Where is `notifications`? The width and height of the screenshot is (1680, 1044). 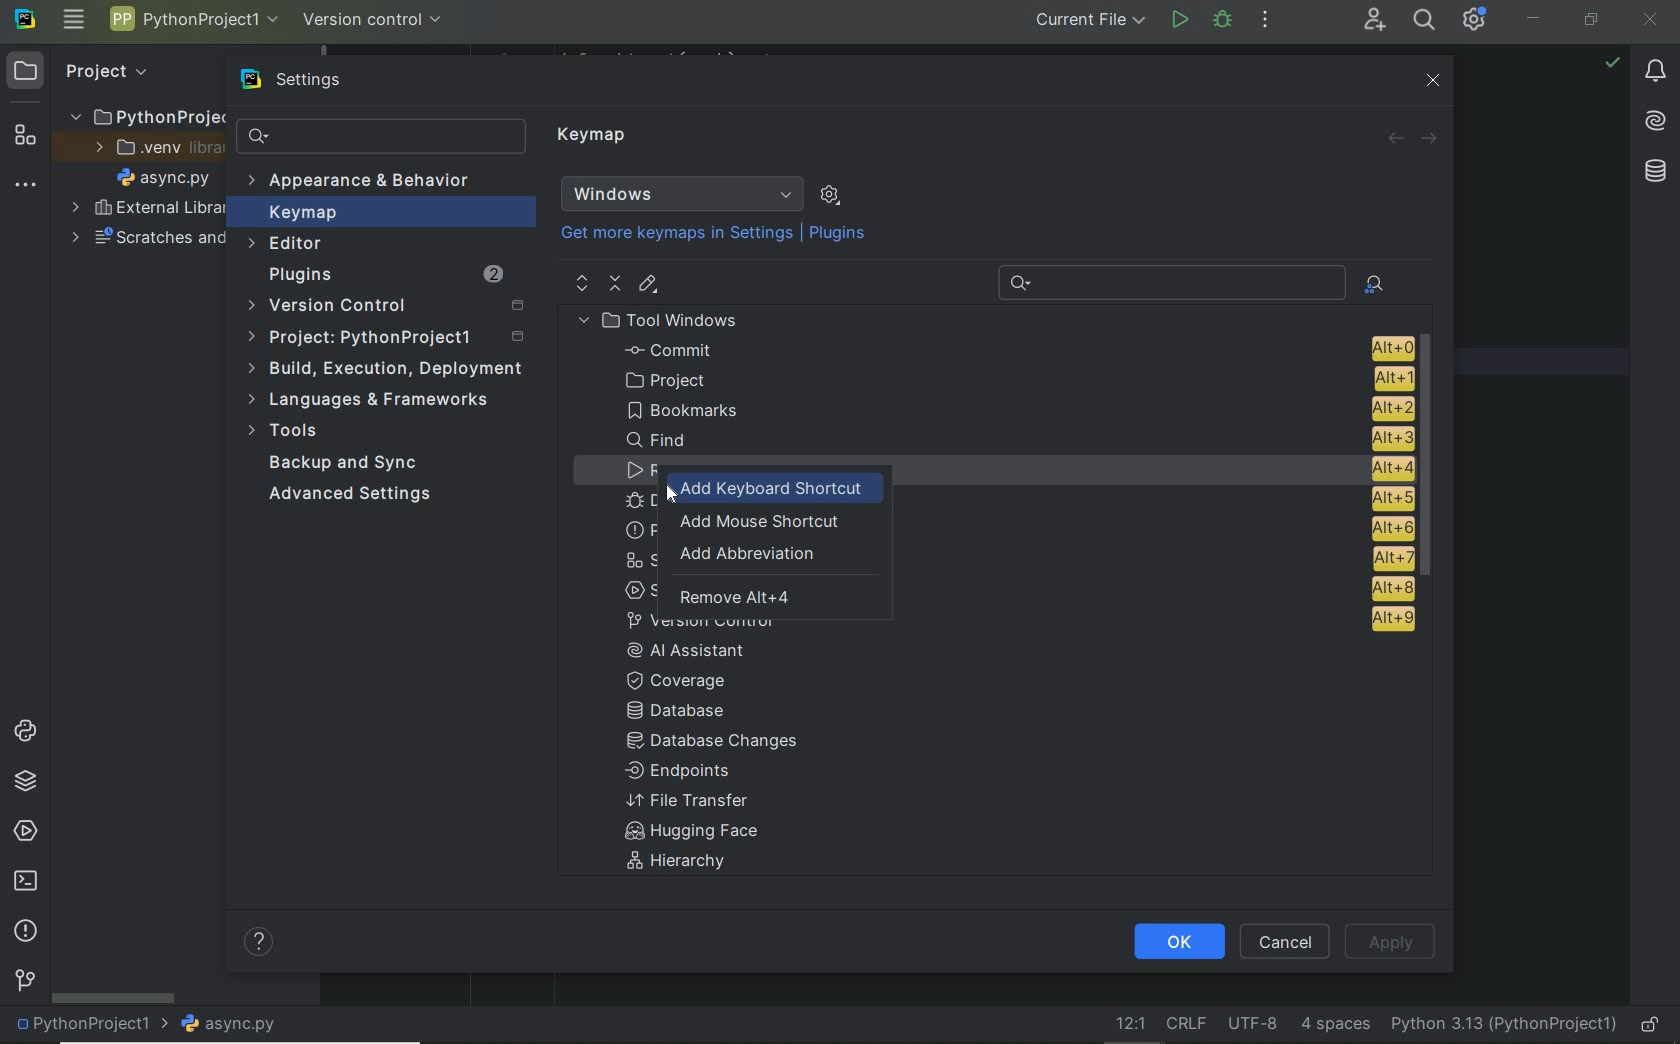 notifications is located at coordinates (1656, 72).